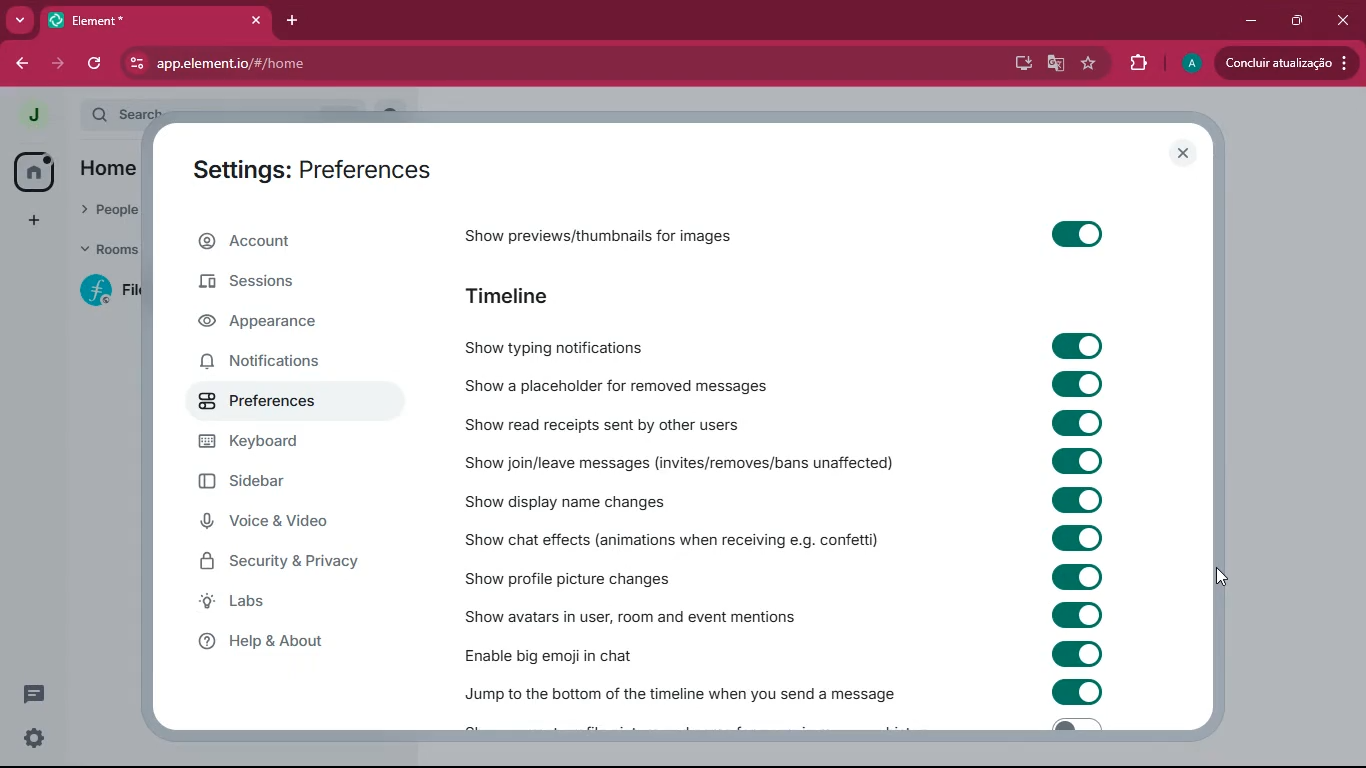  I want to click on account, so click(290, 244).